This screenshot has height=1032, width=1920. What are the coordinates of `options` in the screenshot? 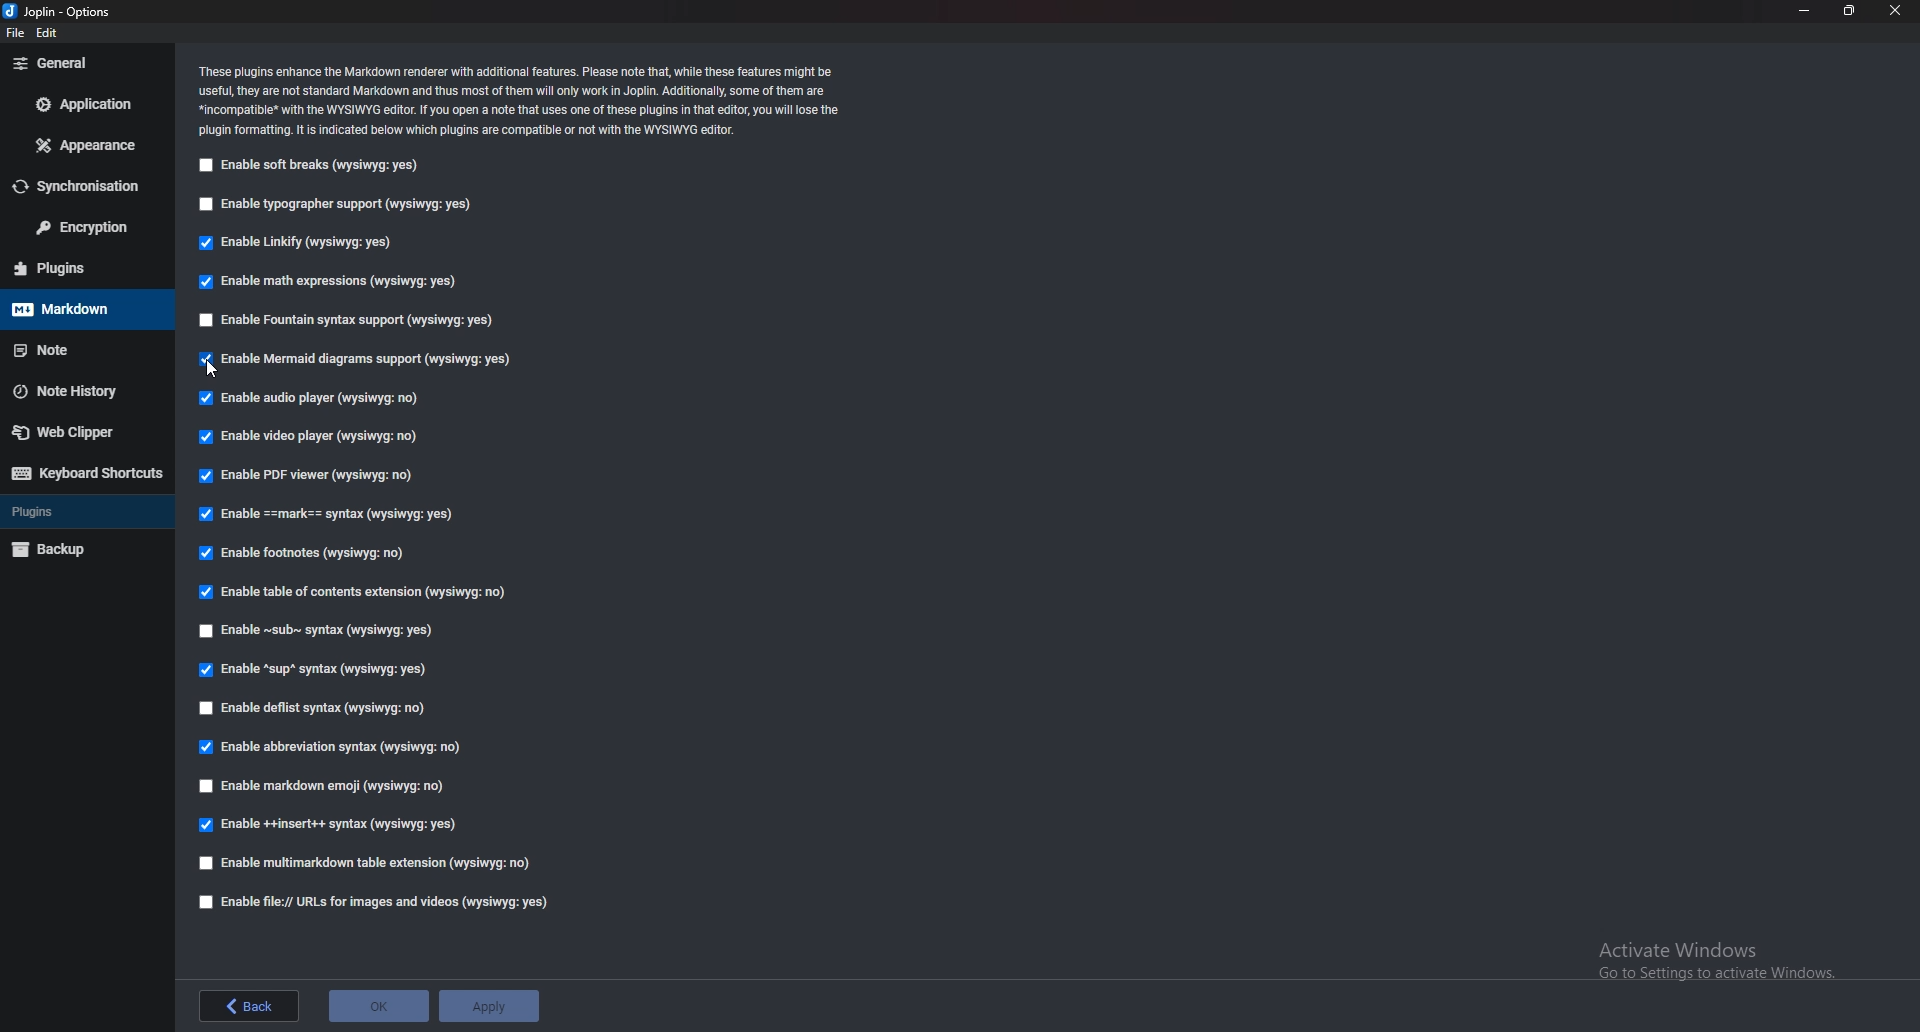 It's located at (59, 9).